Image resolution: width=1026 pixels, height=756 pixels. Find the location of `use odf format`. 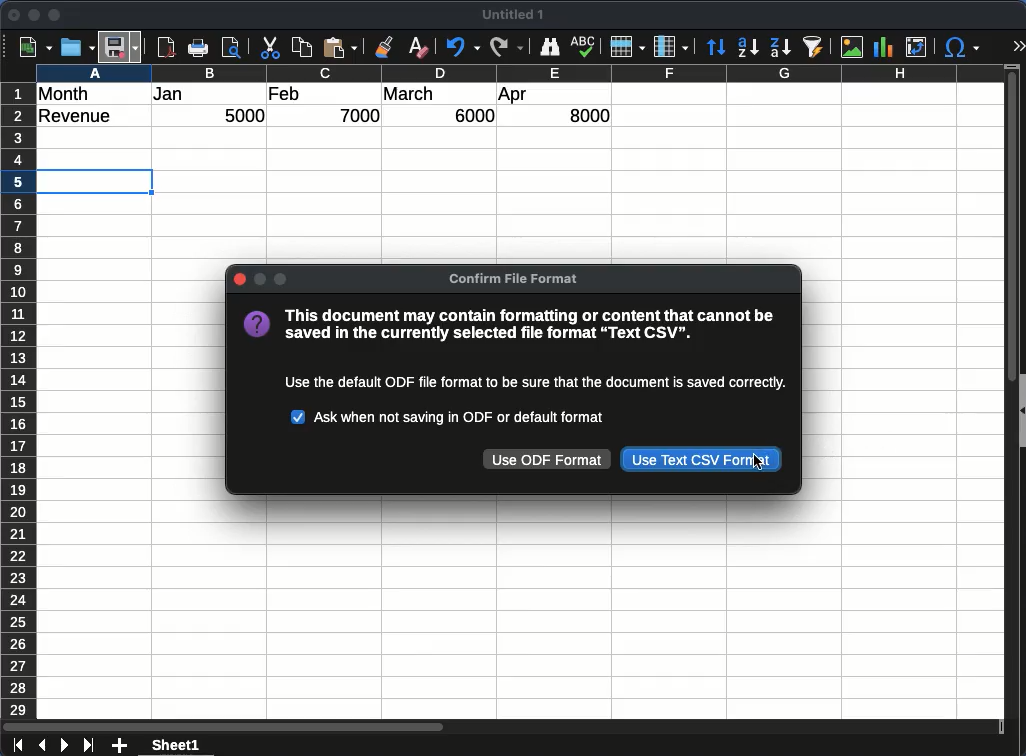

use odf format is located at coordinates (548, 459).